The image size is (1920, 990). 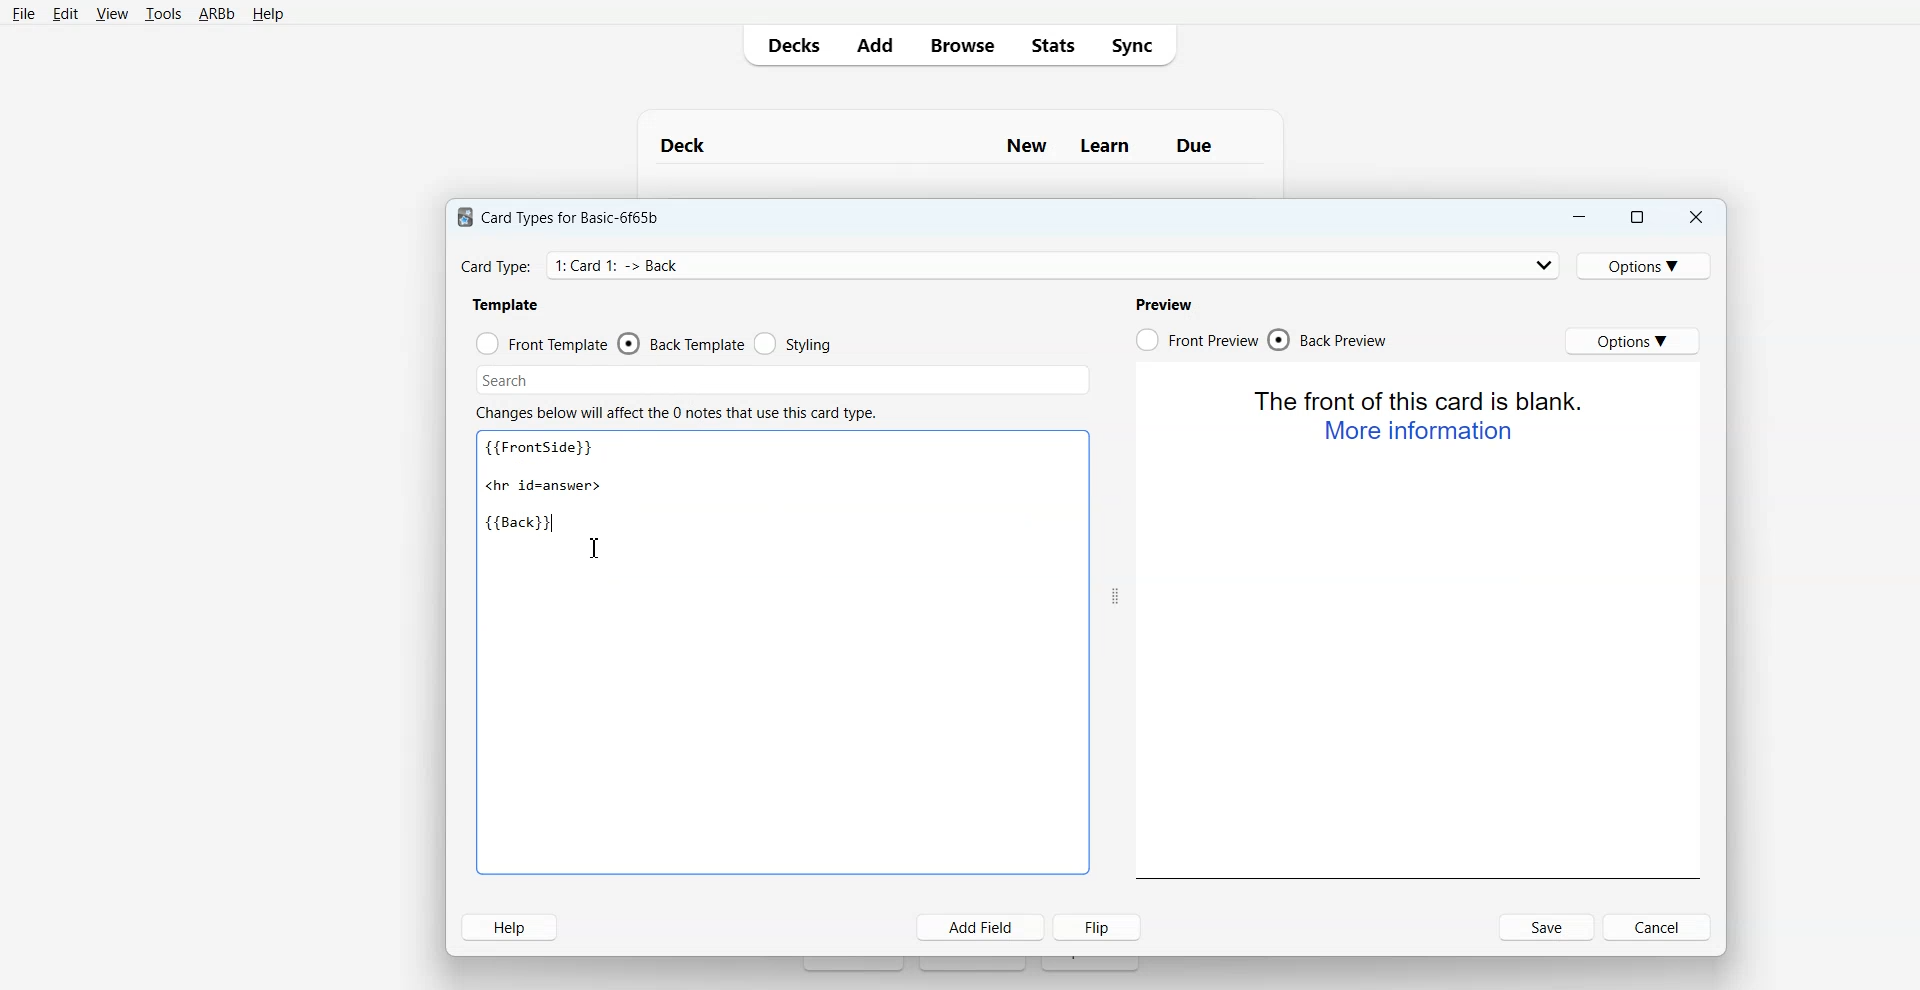 What do you see at coordinates (1546, 927) in the screenshot?
I see `Save` at bounding box center [1546, 927].